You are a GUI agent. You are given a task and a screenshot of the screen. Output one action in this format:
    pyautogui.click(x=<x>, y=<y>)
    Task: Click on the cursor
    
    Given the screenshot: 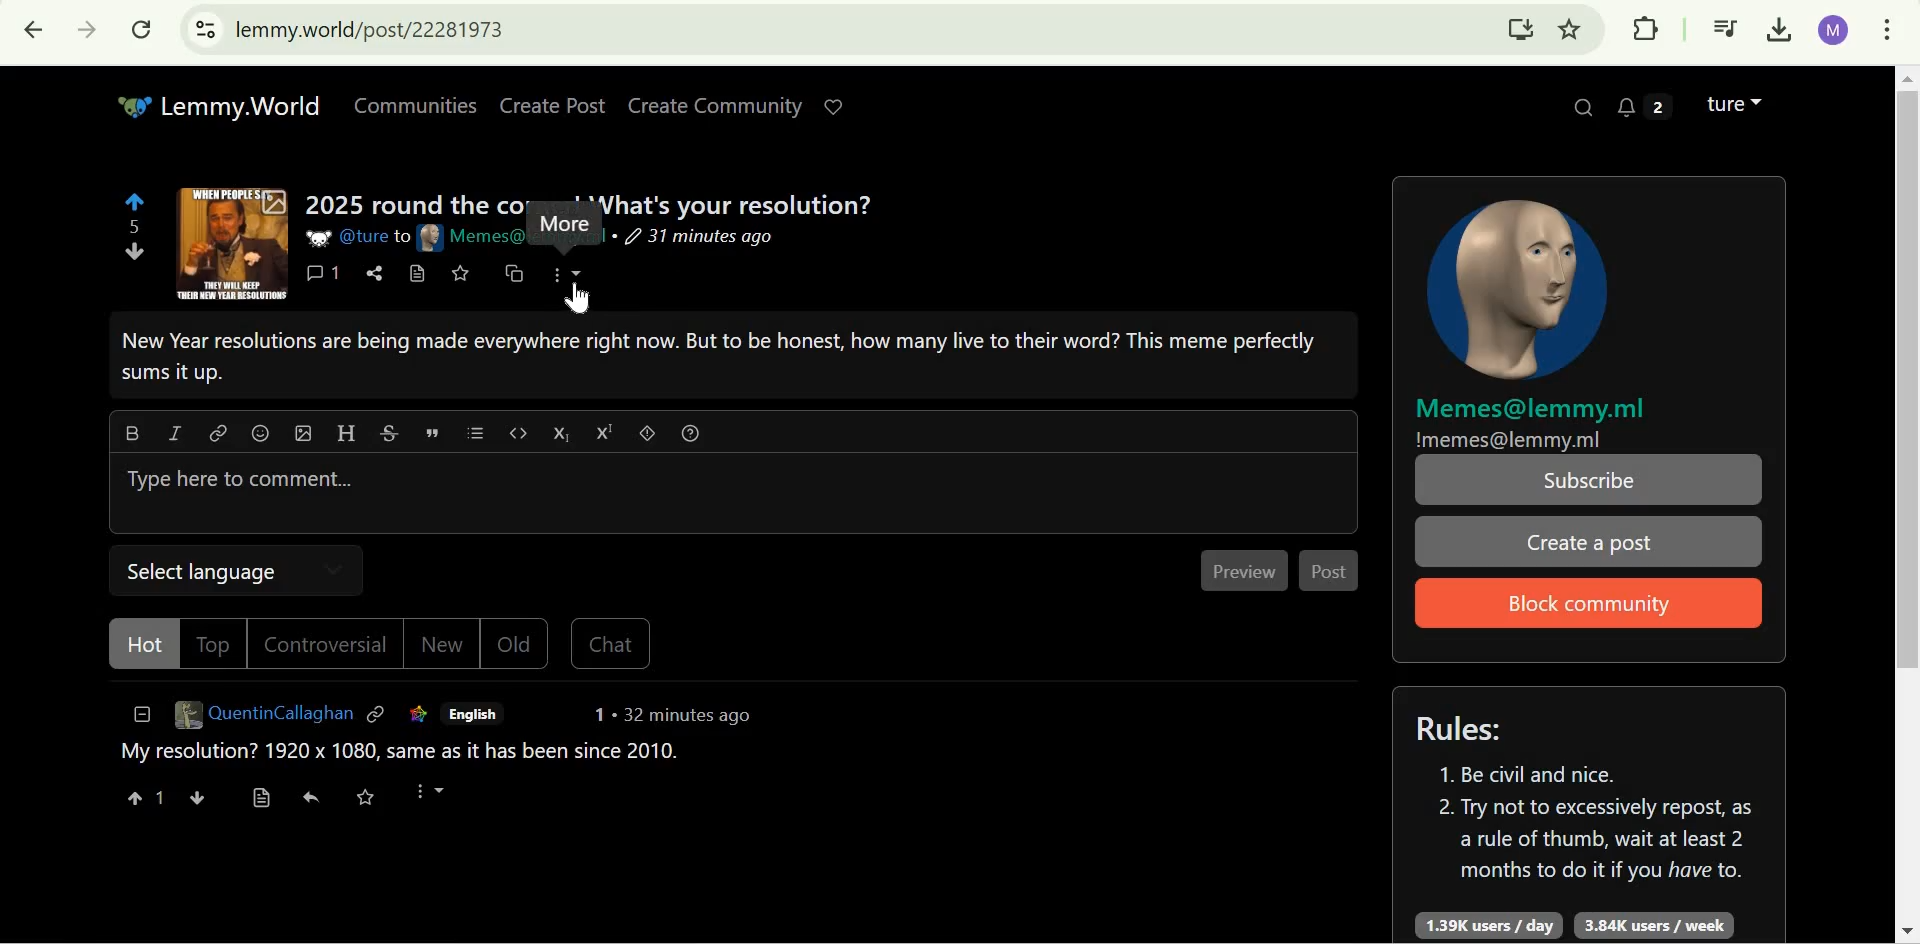 What is the action you would take?
    pyautogui.click(x=583, y=298)
    